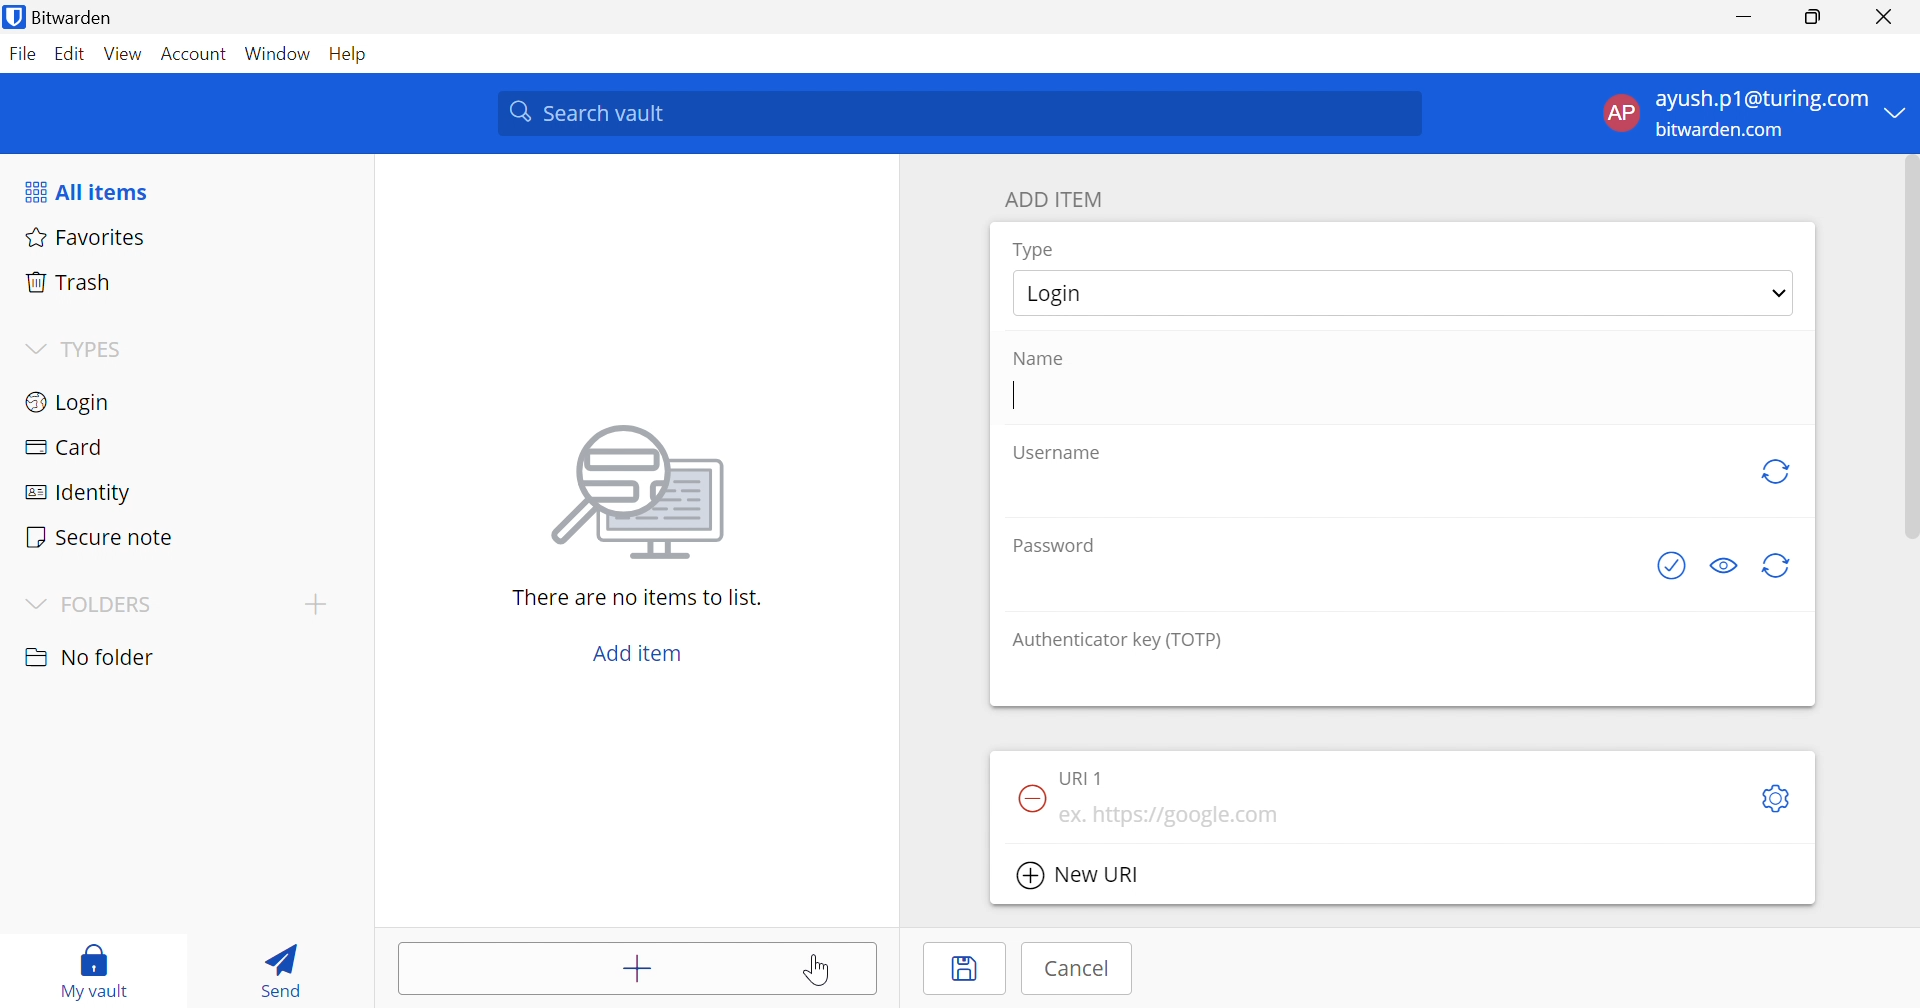  What do you see at coordinates (63, 449) in the screenshot?
I see `Card` at bounding box center [63, 449].